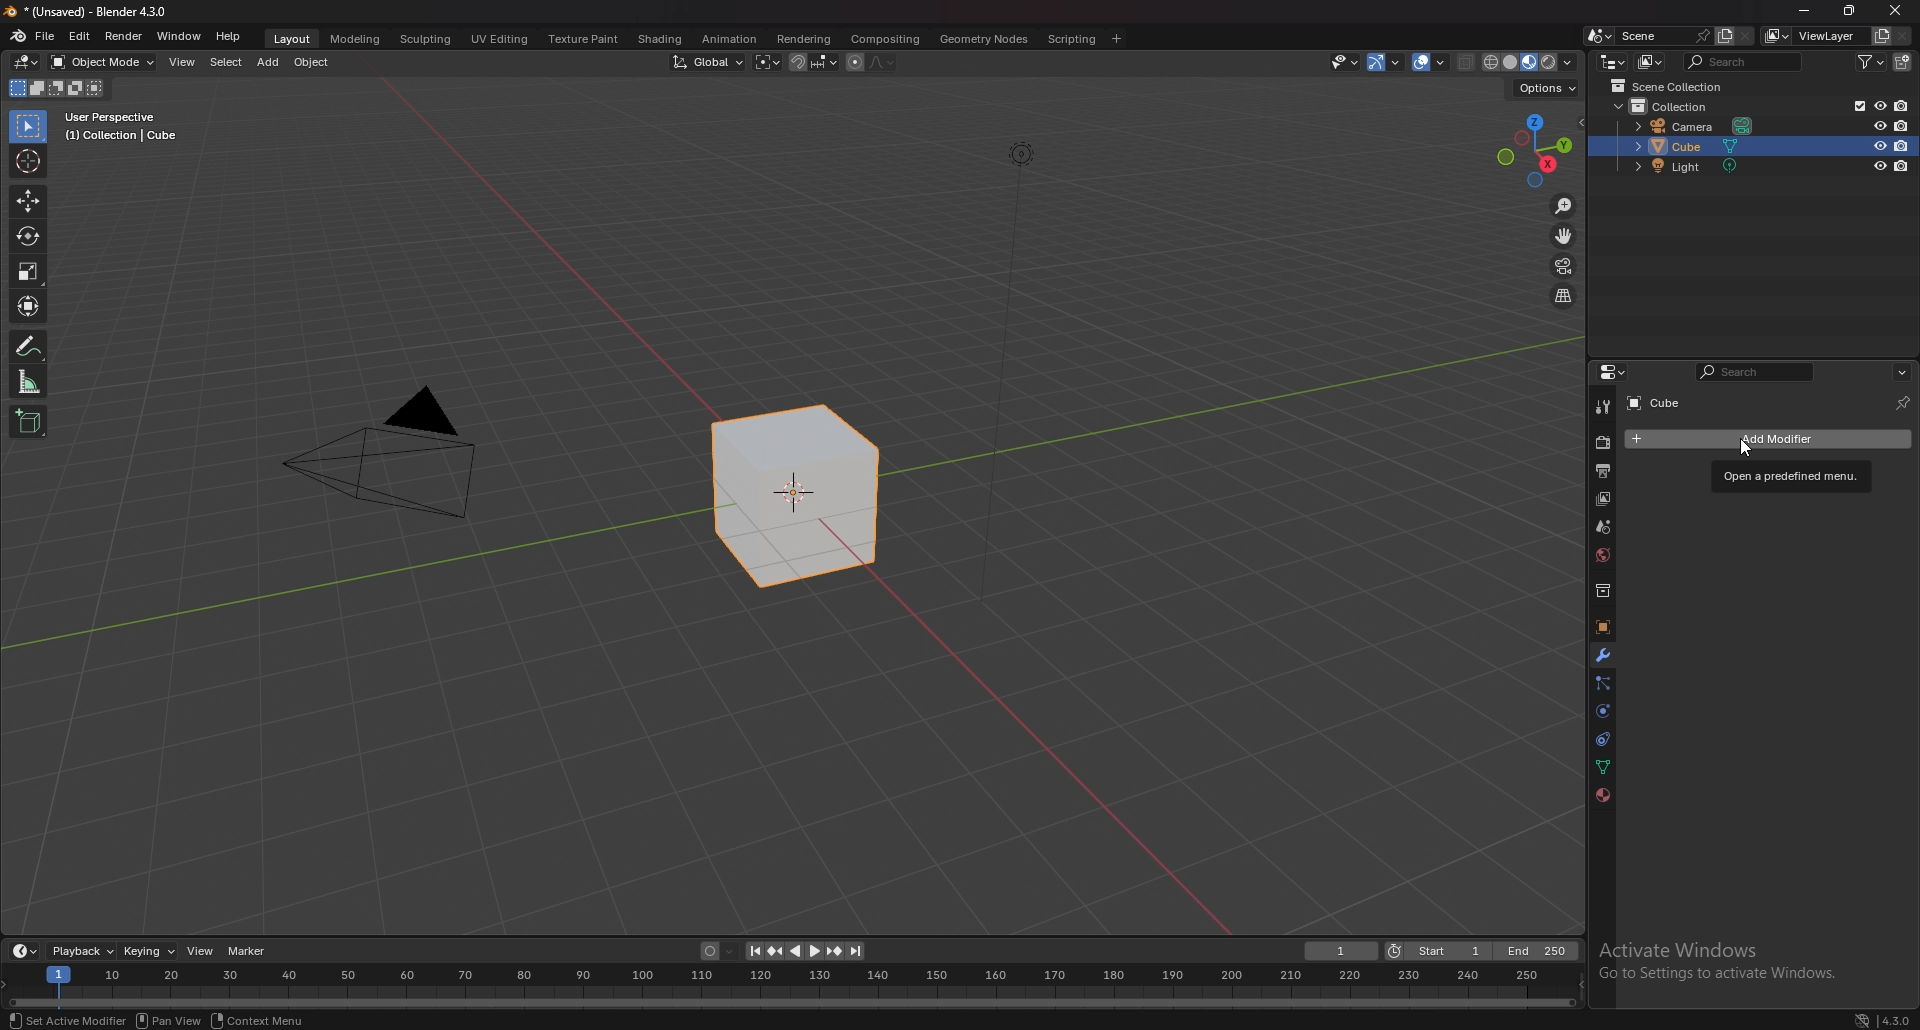 This screenshot has height=1030, width=1920. I want to click on disable in renders, so click(1901, 145).